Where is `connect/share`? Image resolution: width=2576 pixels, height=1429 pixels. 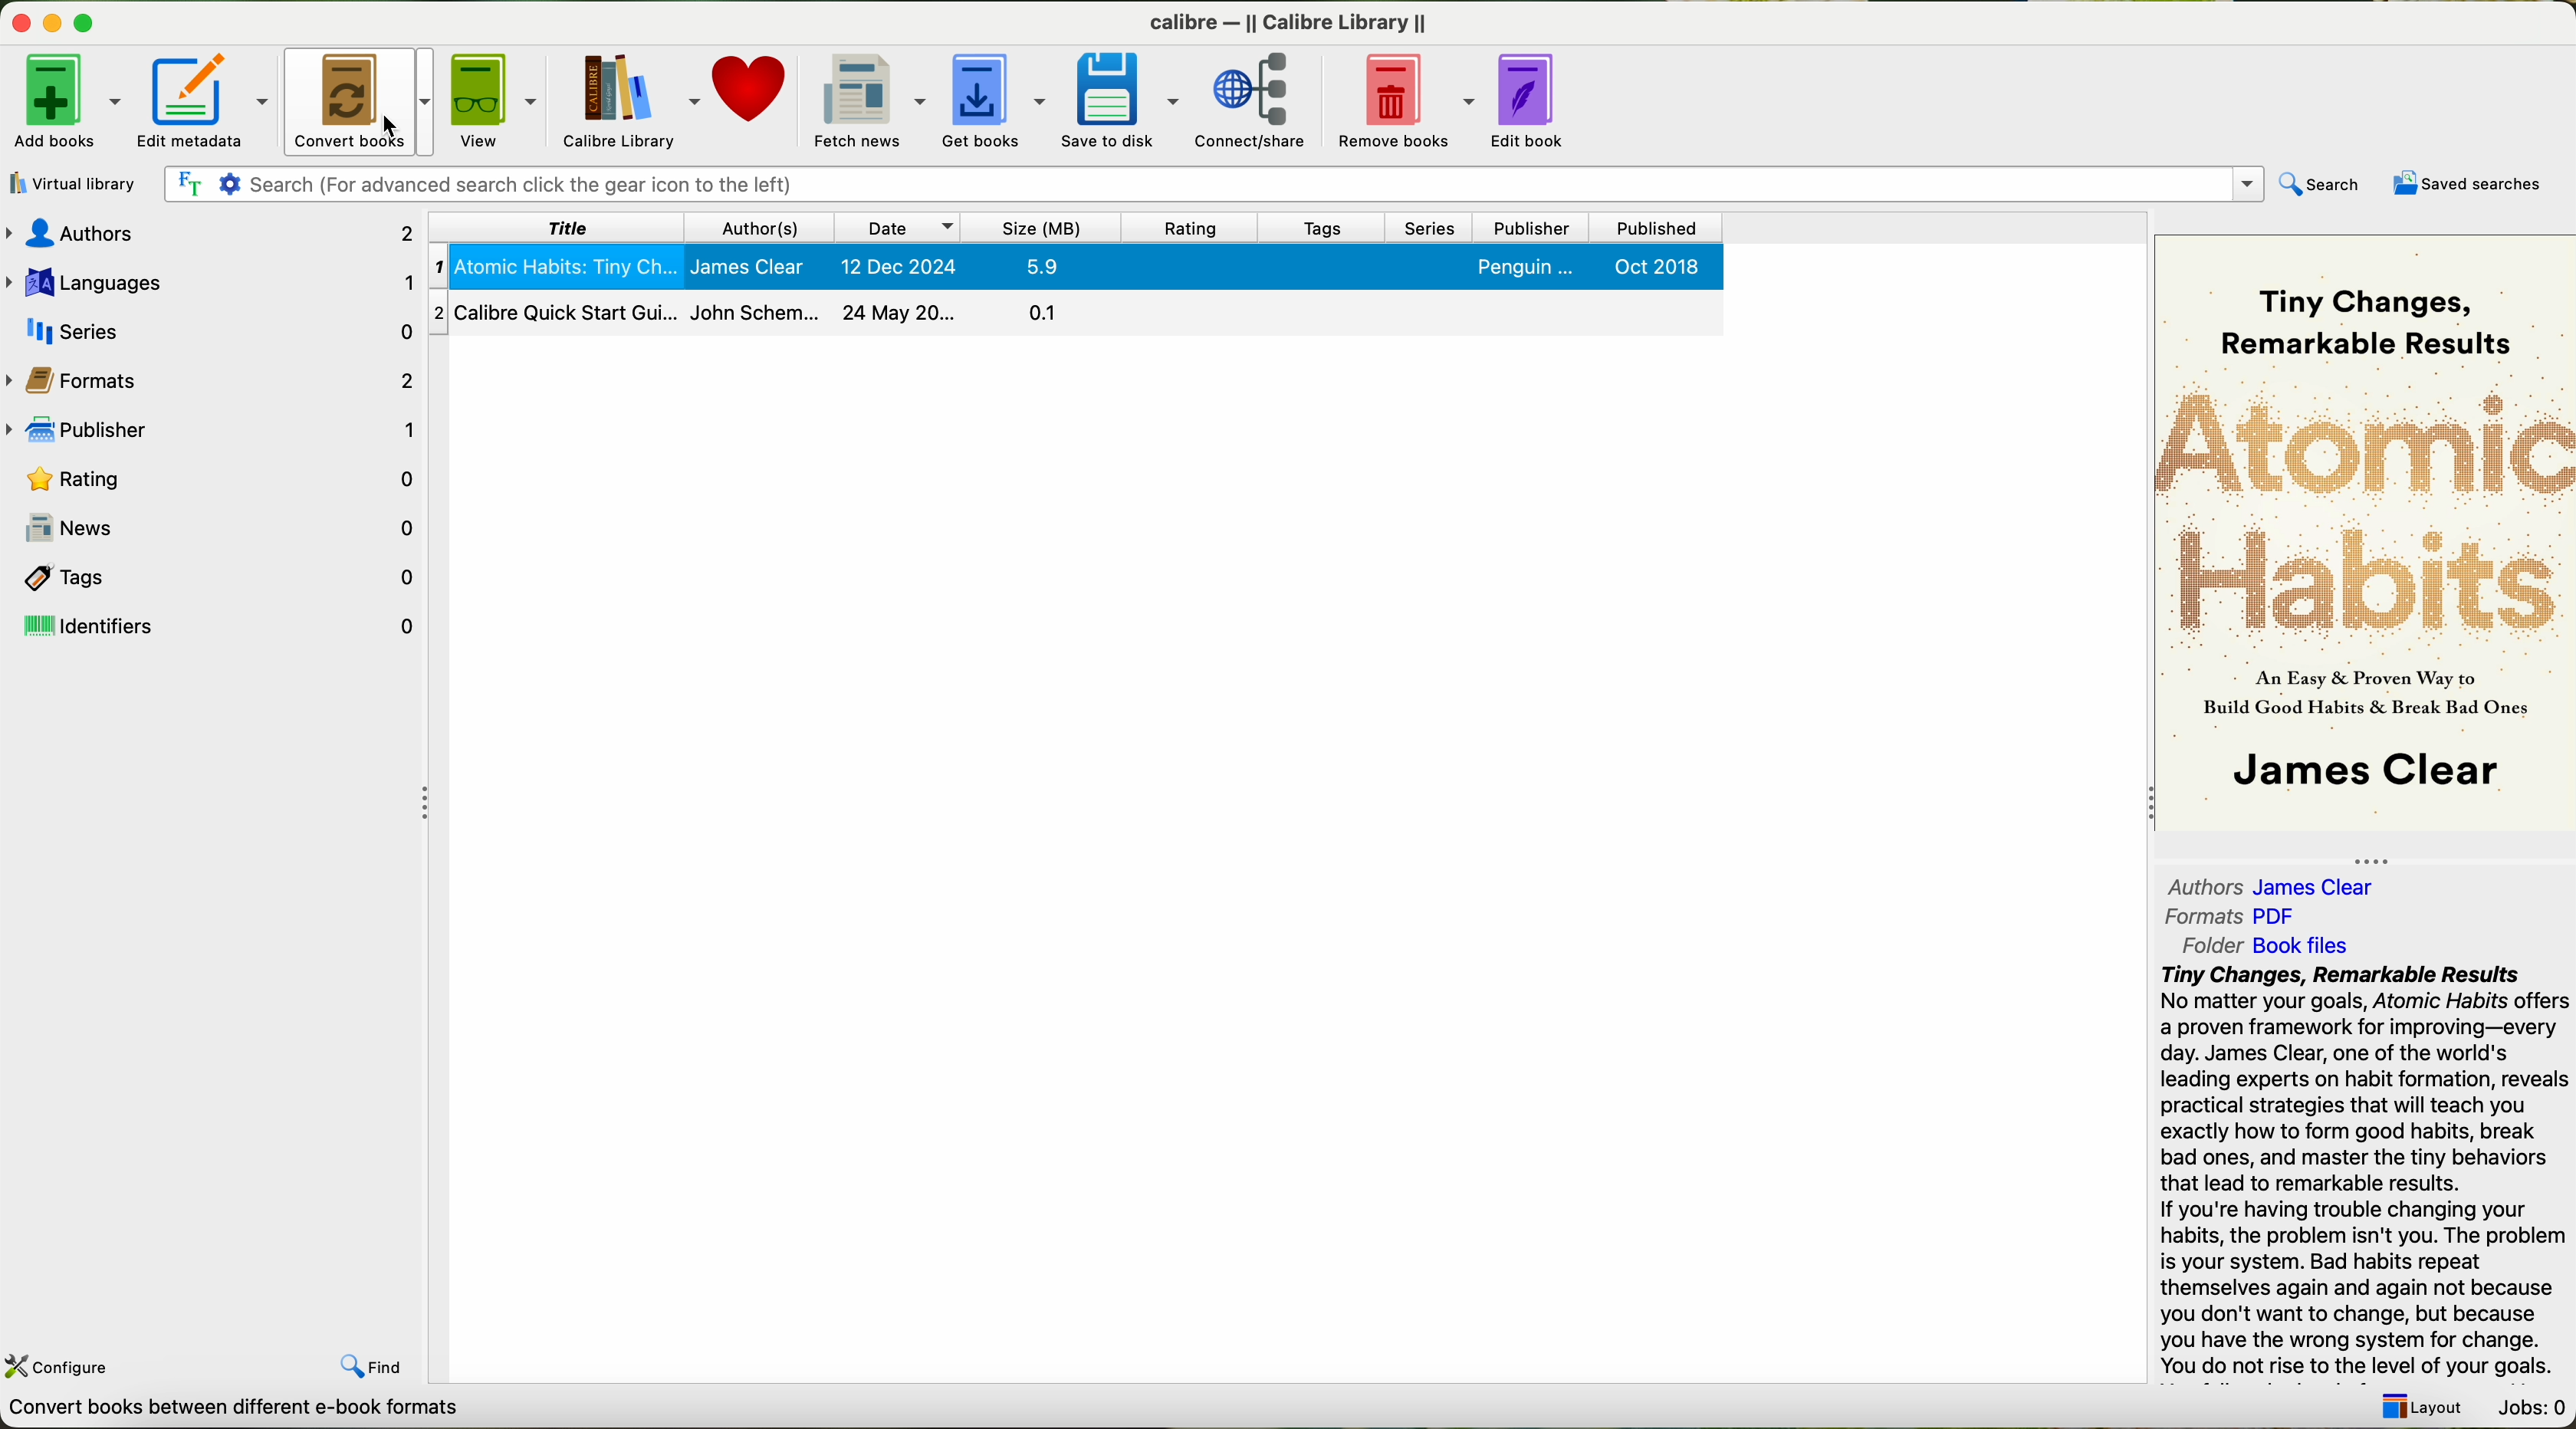
connect/share is located at coordinates (1254, 102).